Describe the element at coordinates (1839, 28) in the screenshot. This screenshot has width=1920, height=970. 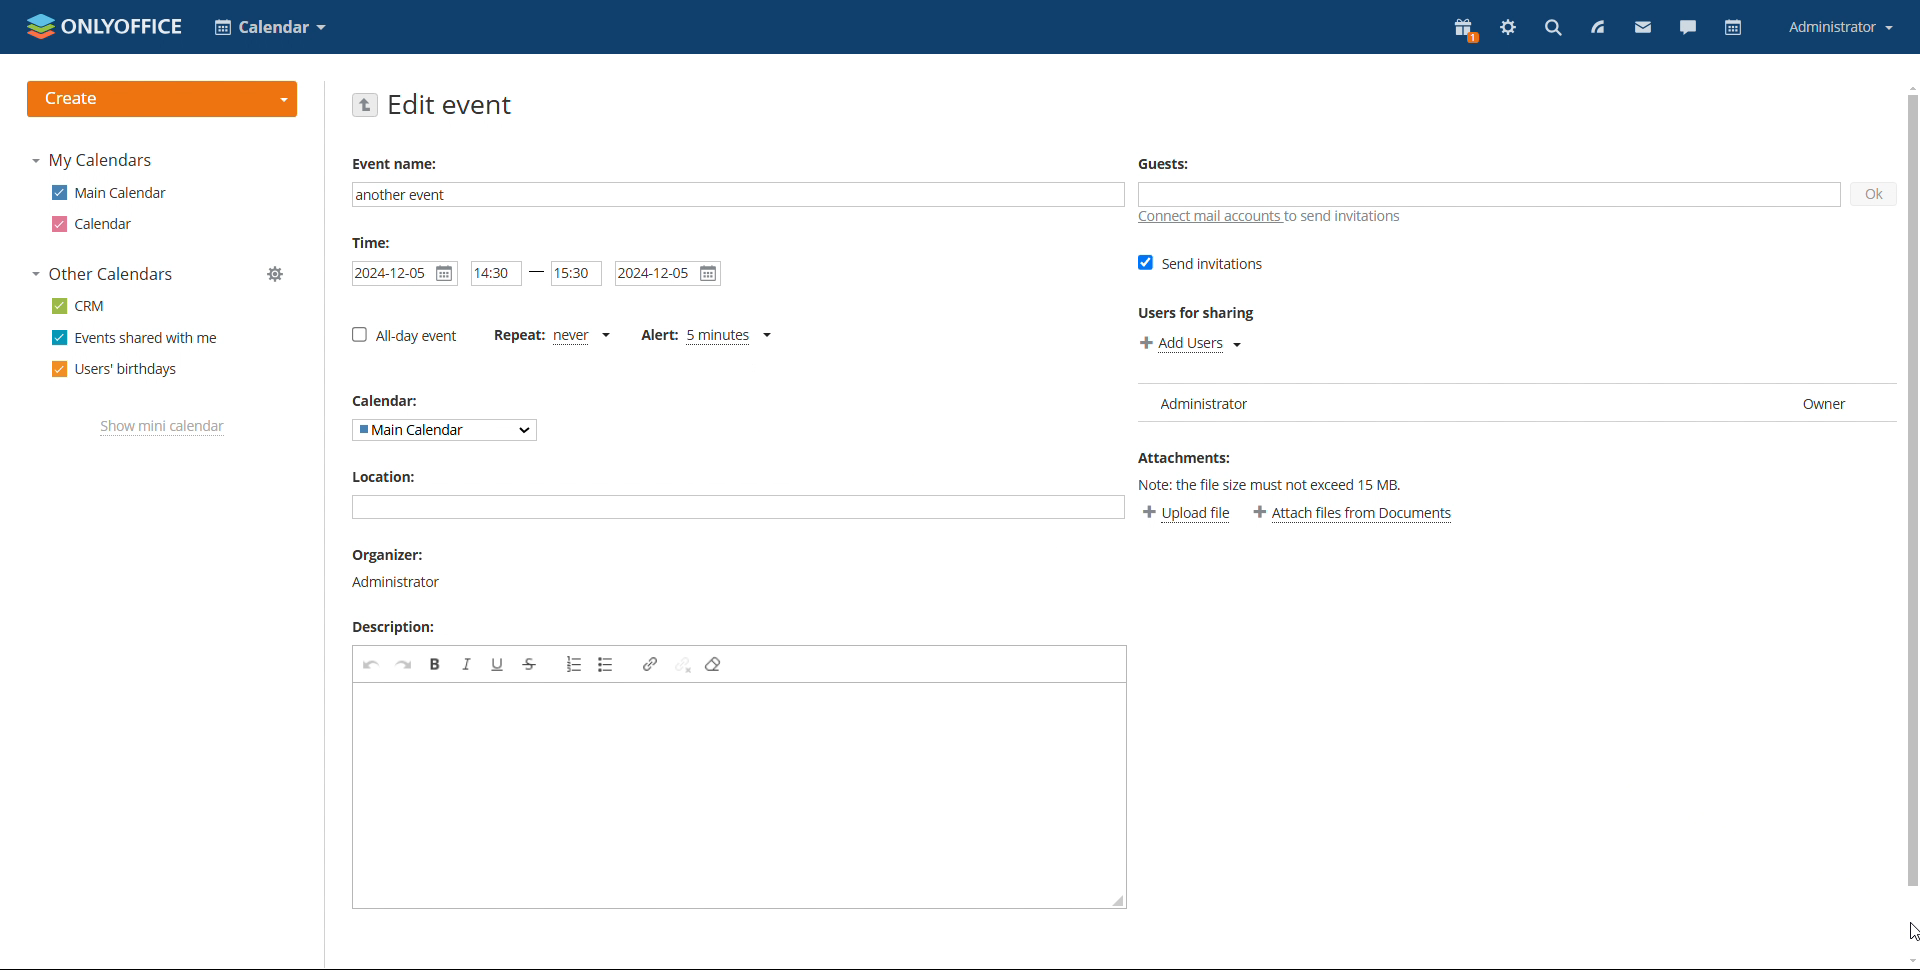
I see `account` at that location.